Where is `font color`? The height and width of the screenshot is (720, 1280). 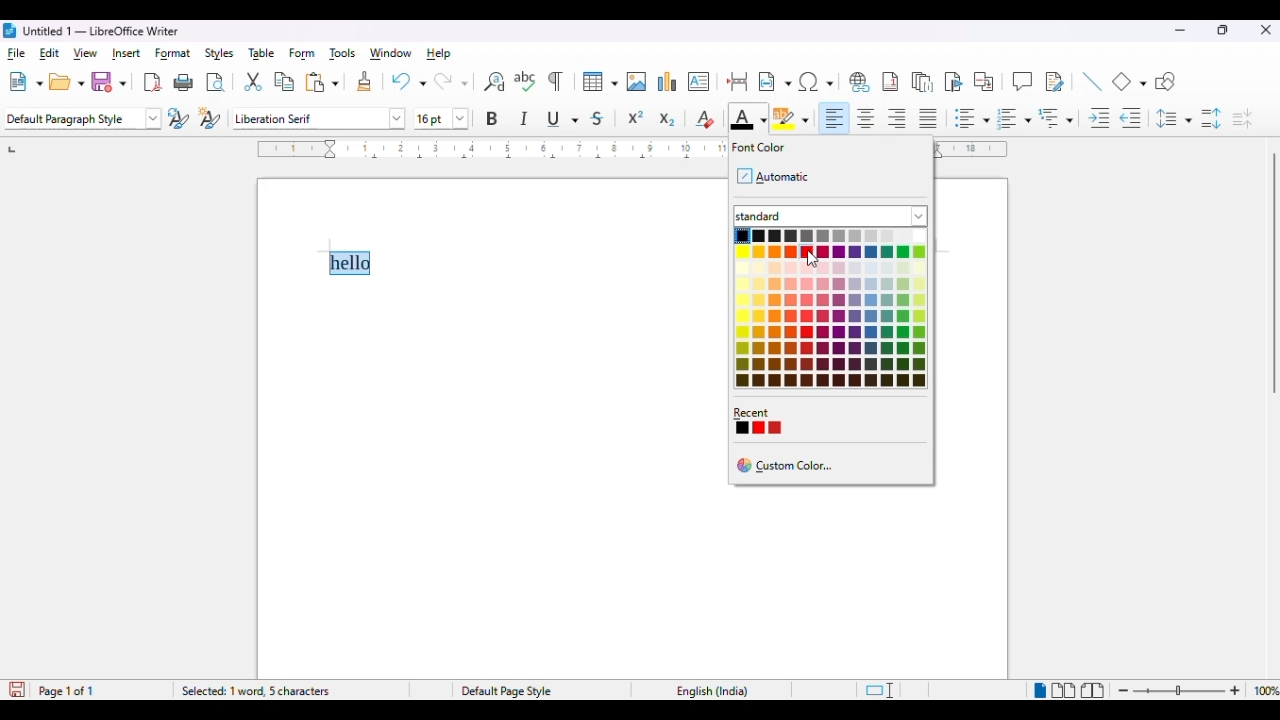 font color is located at coordinates (754, 148).